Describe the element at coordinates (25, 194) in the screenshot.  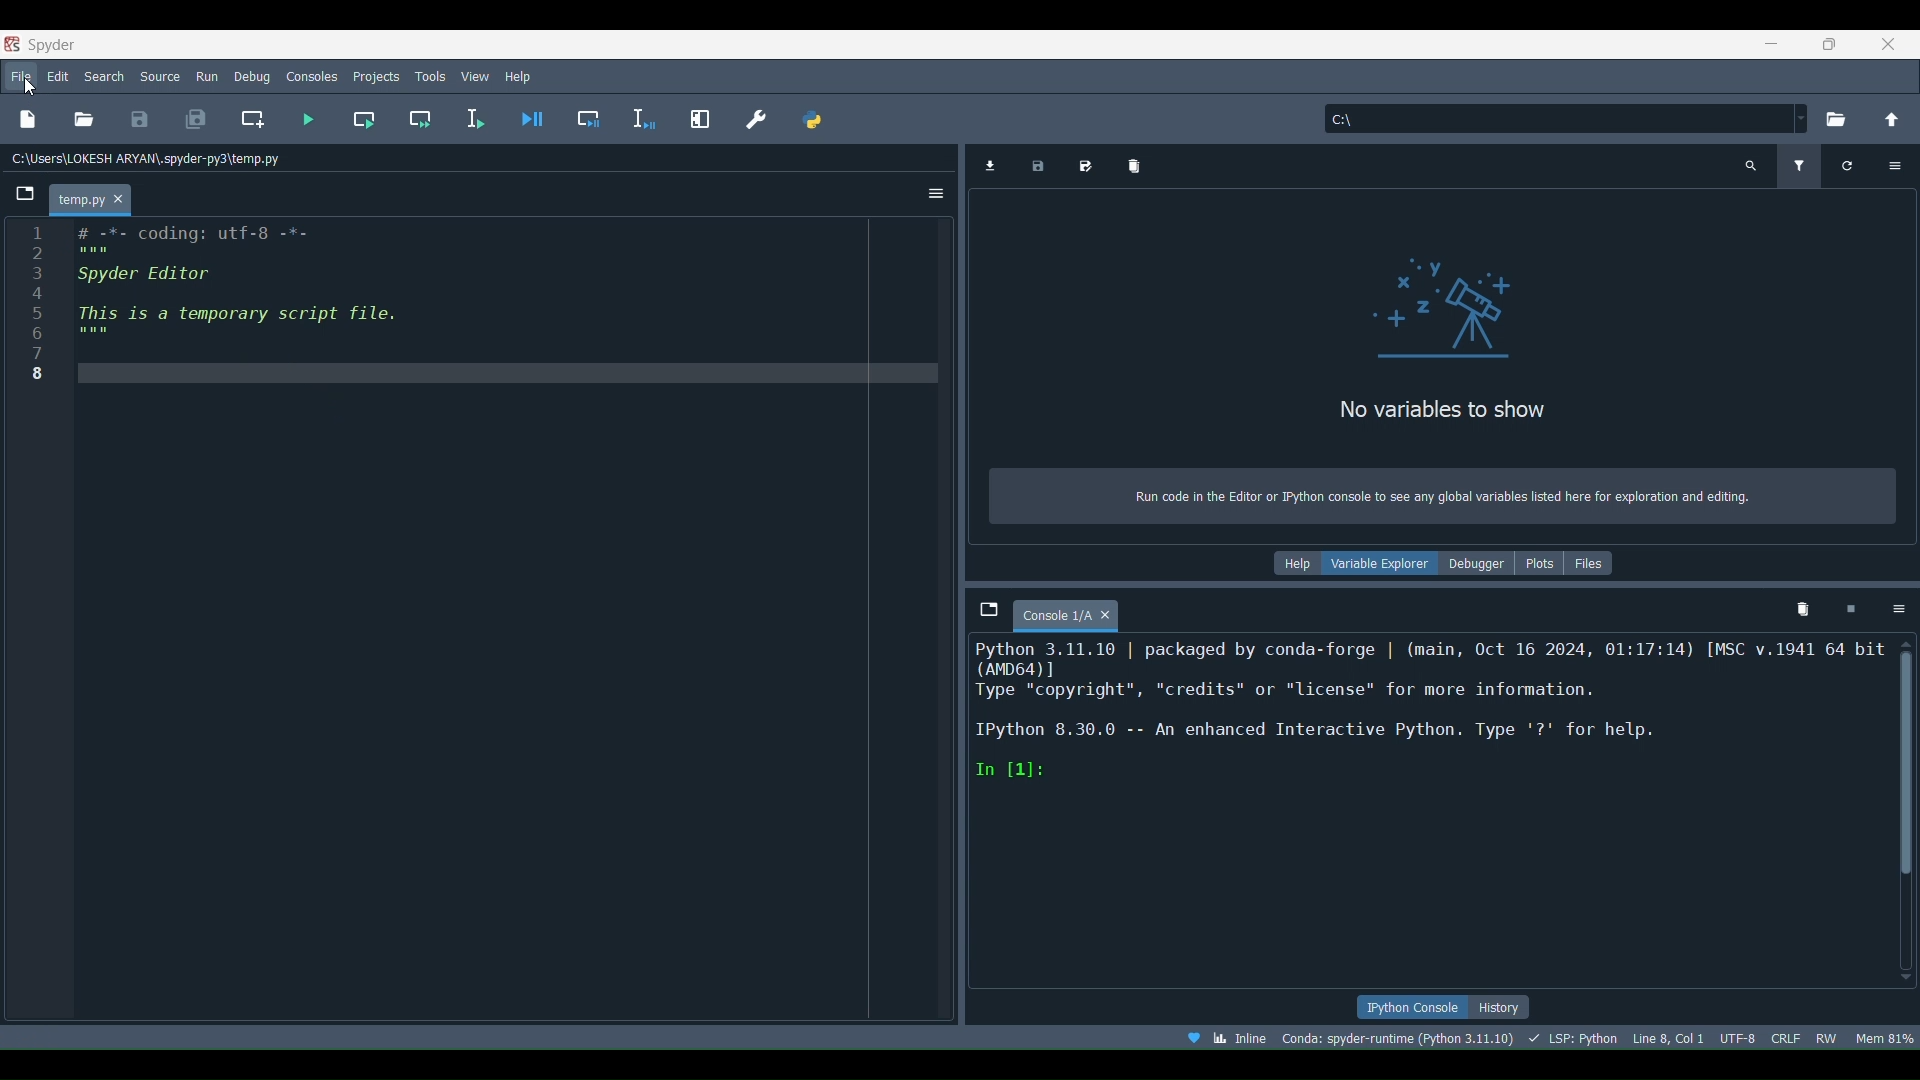
I see `Browse tabs` at that location.